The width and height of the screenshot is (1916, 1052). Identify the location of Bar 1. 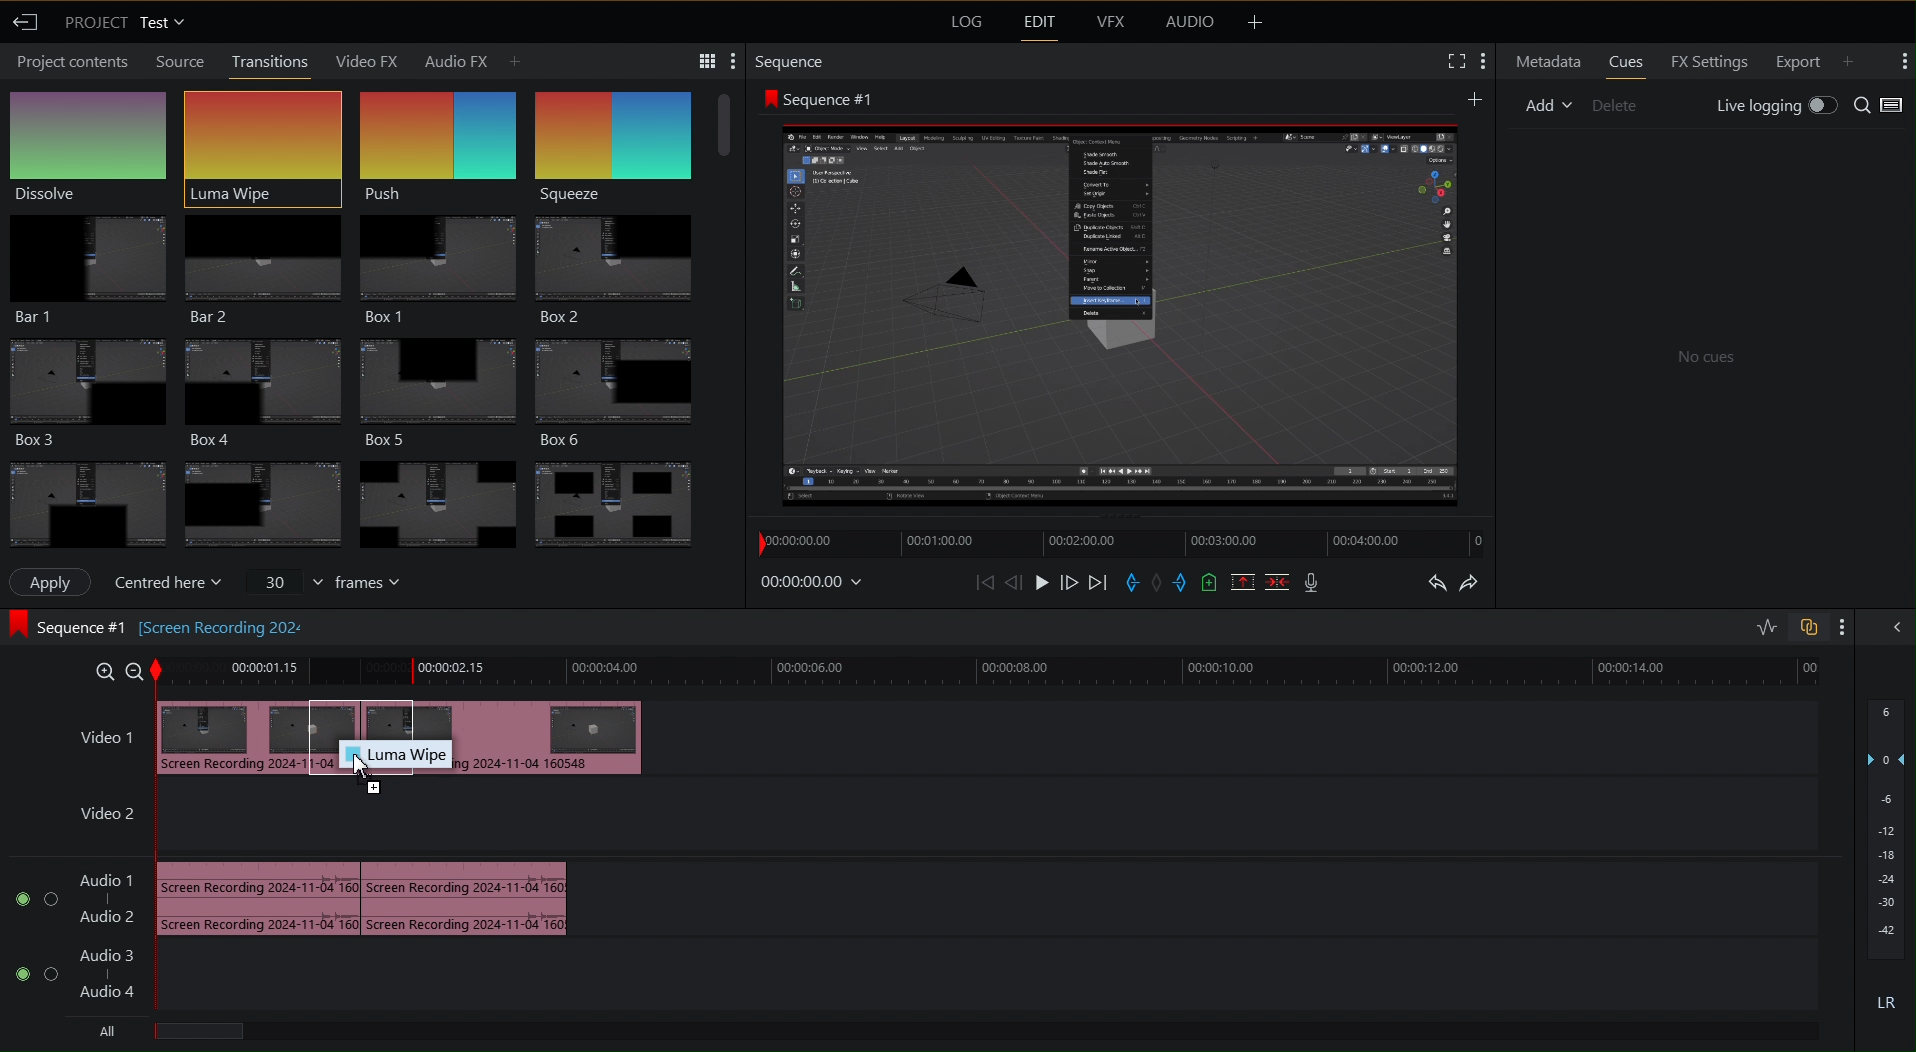
(87, 265).